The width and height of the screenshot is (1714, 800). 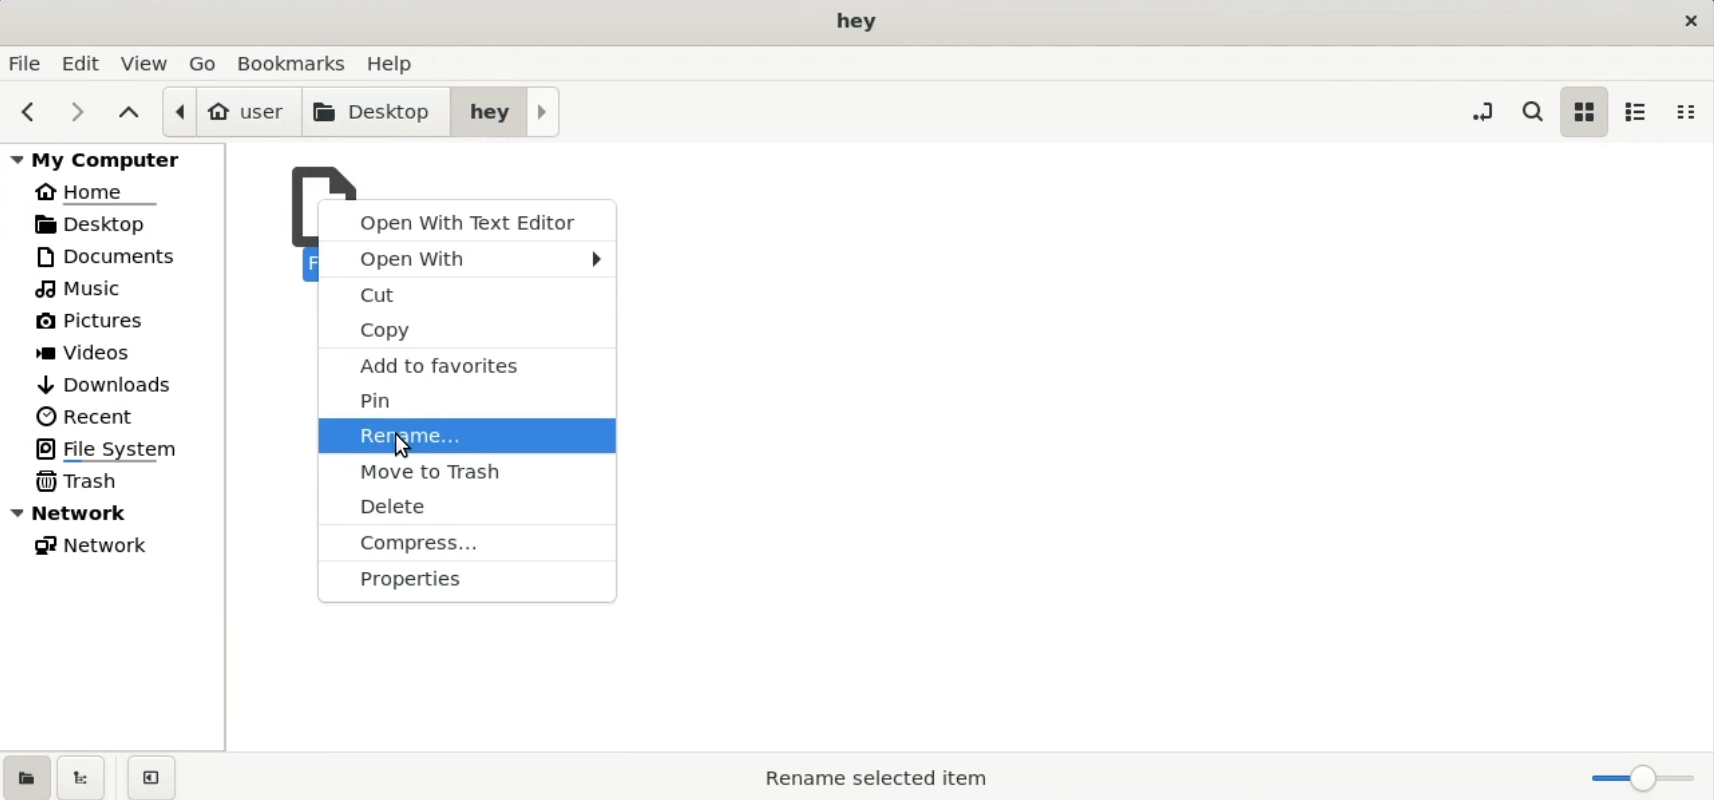 I want to click on copy, so click(x=468, y=331).